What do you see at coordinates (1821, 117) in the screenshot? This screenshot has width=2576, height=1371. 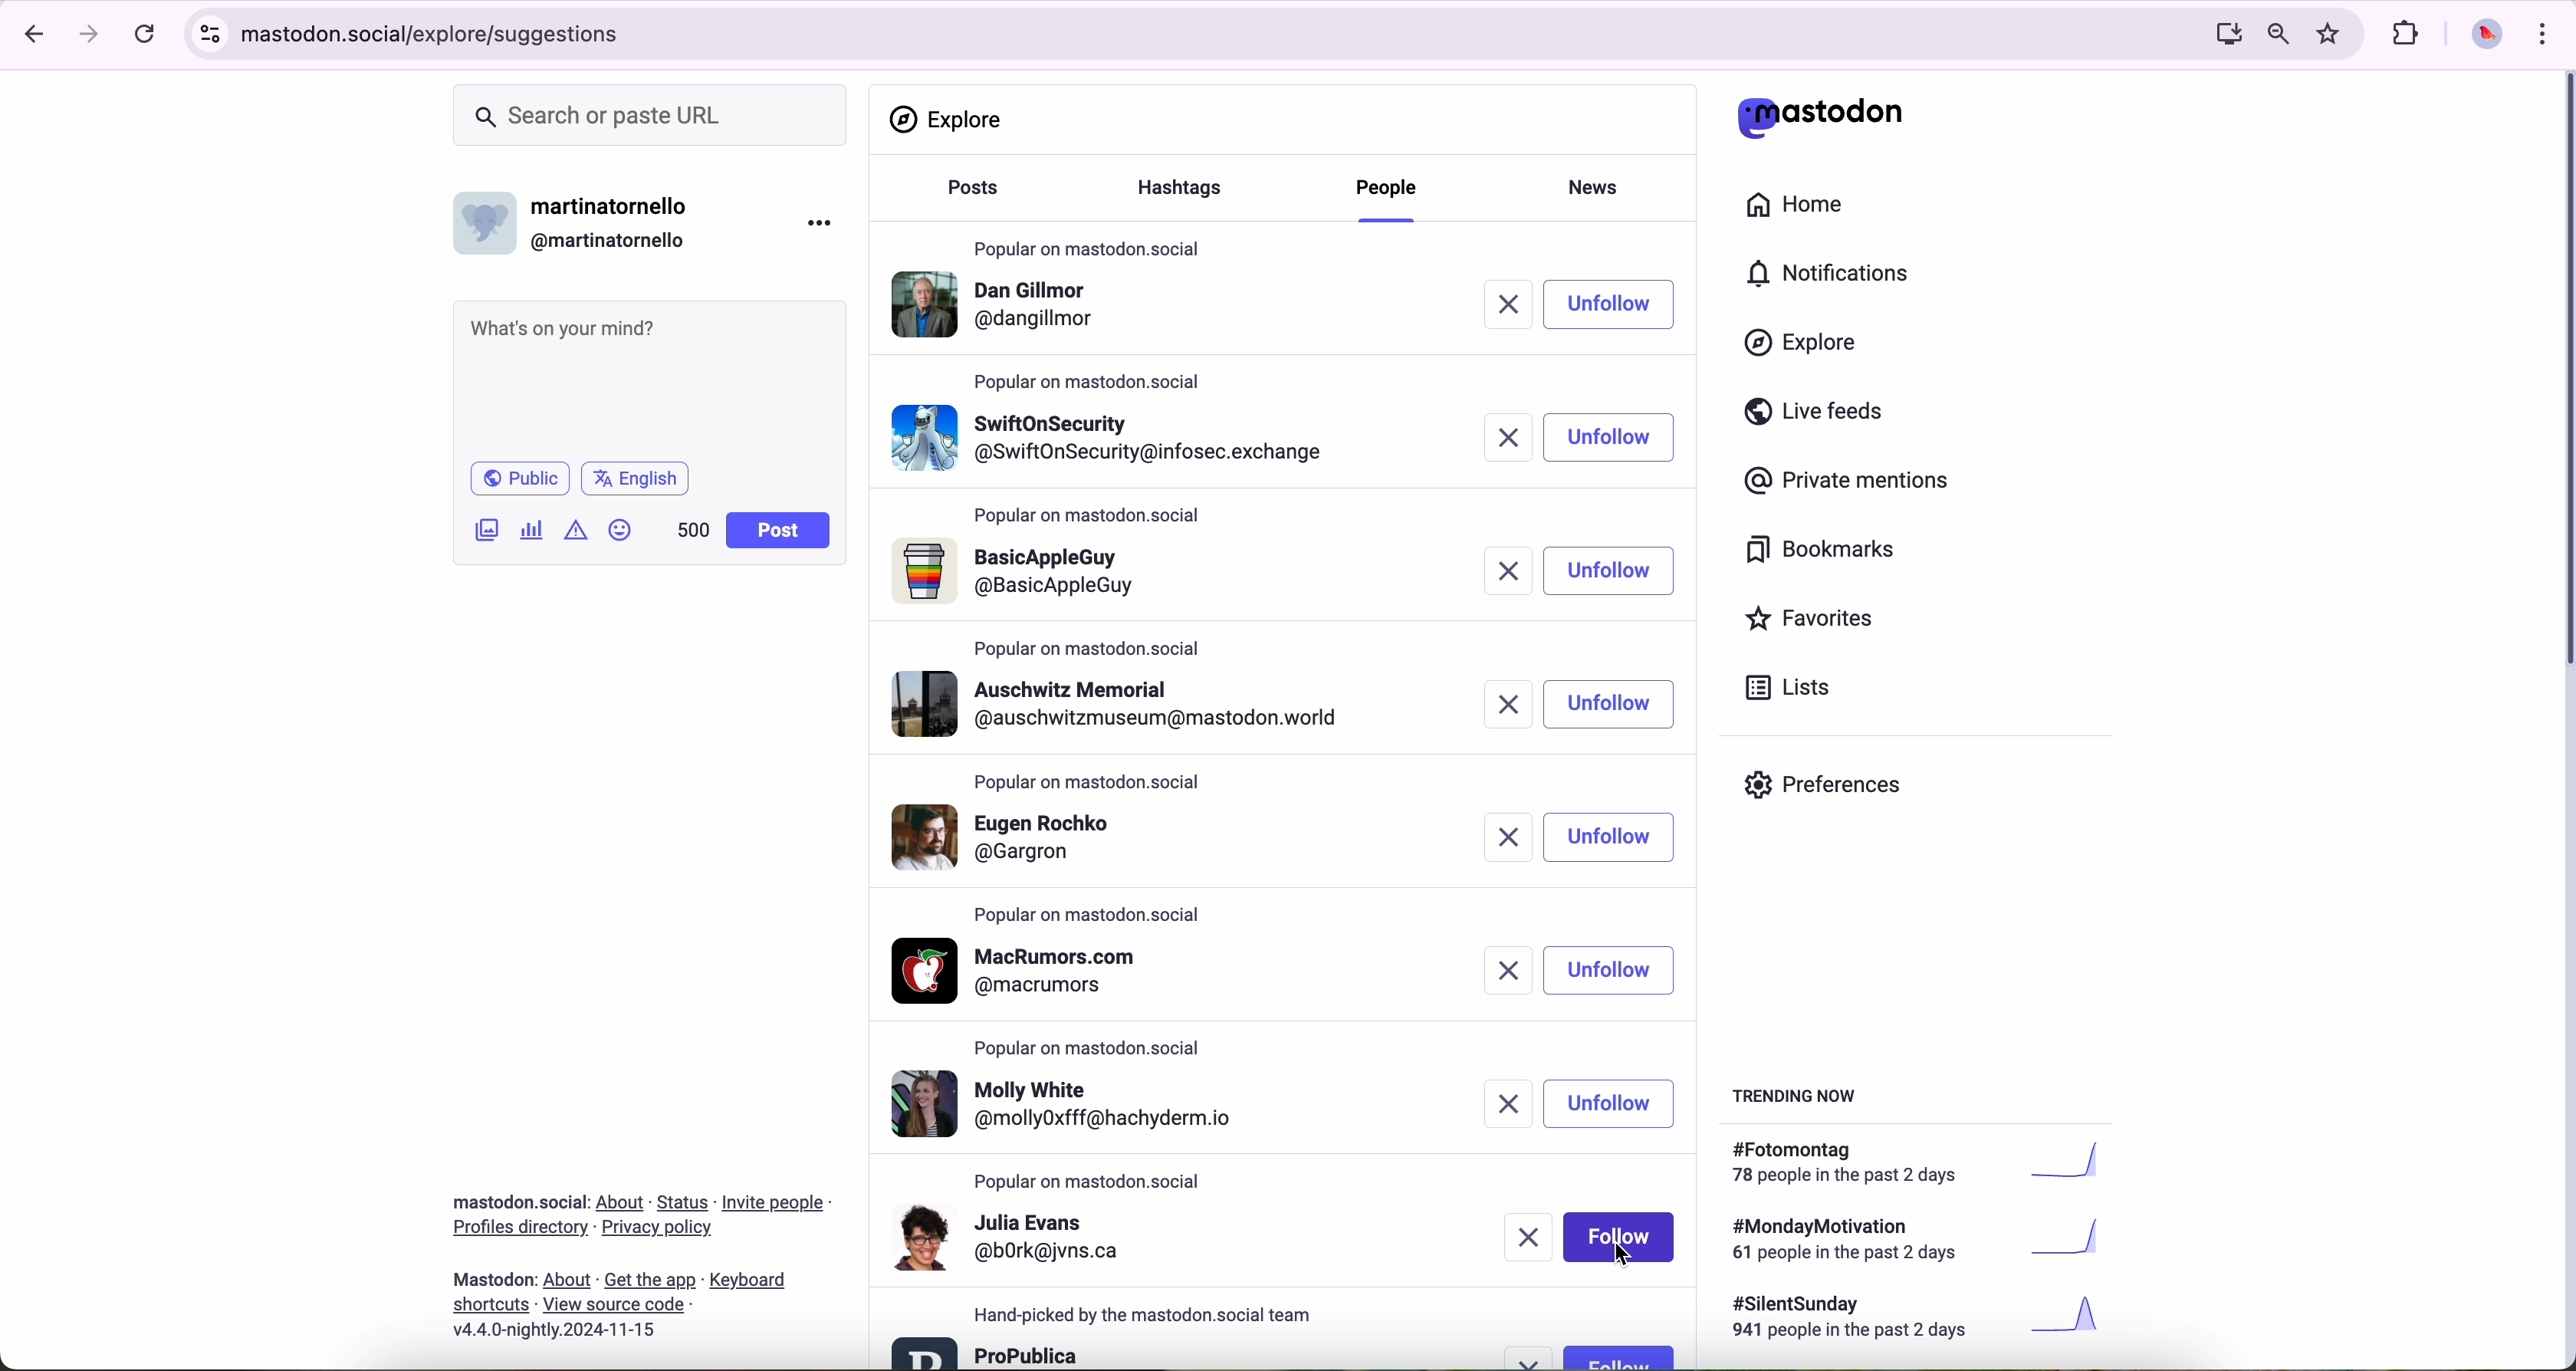 I see `matodon logo` at bounding box center [1821, 117].